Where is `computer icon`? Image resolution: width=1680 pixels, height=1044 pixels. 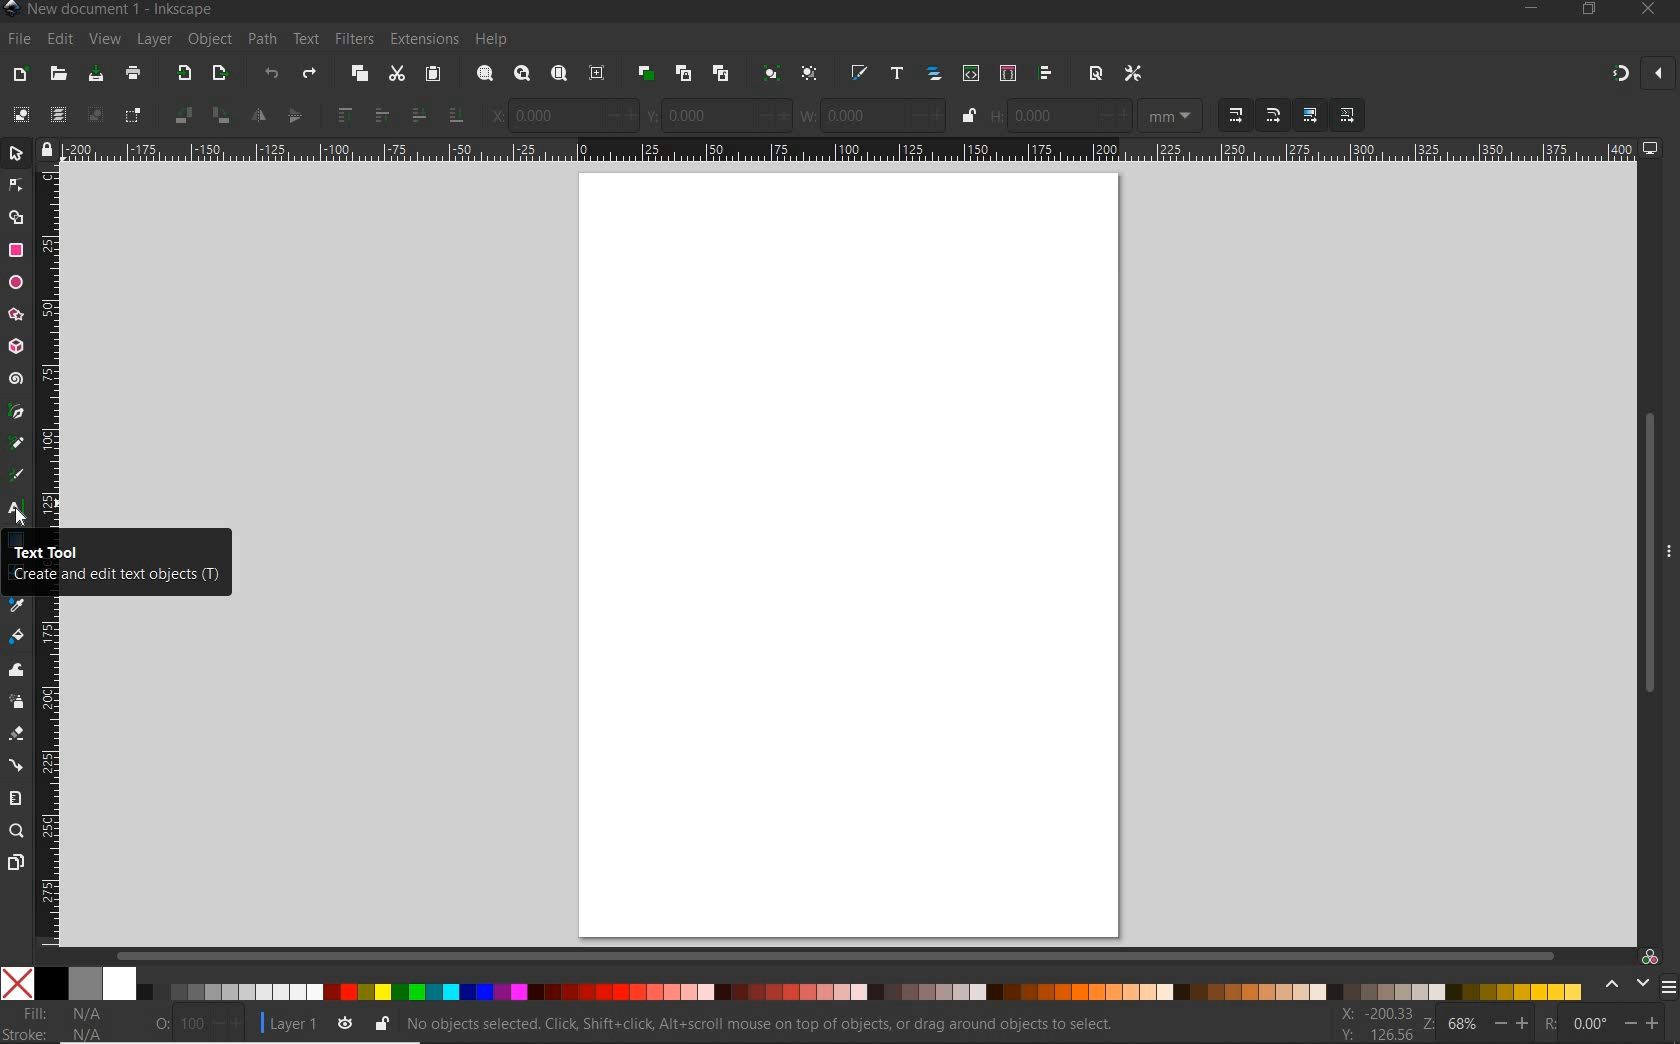 computer icon is located at coordinates (1651, 148).